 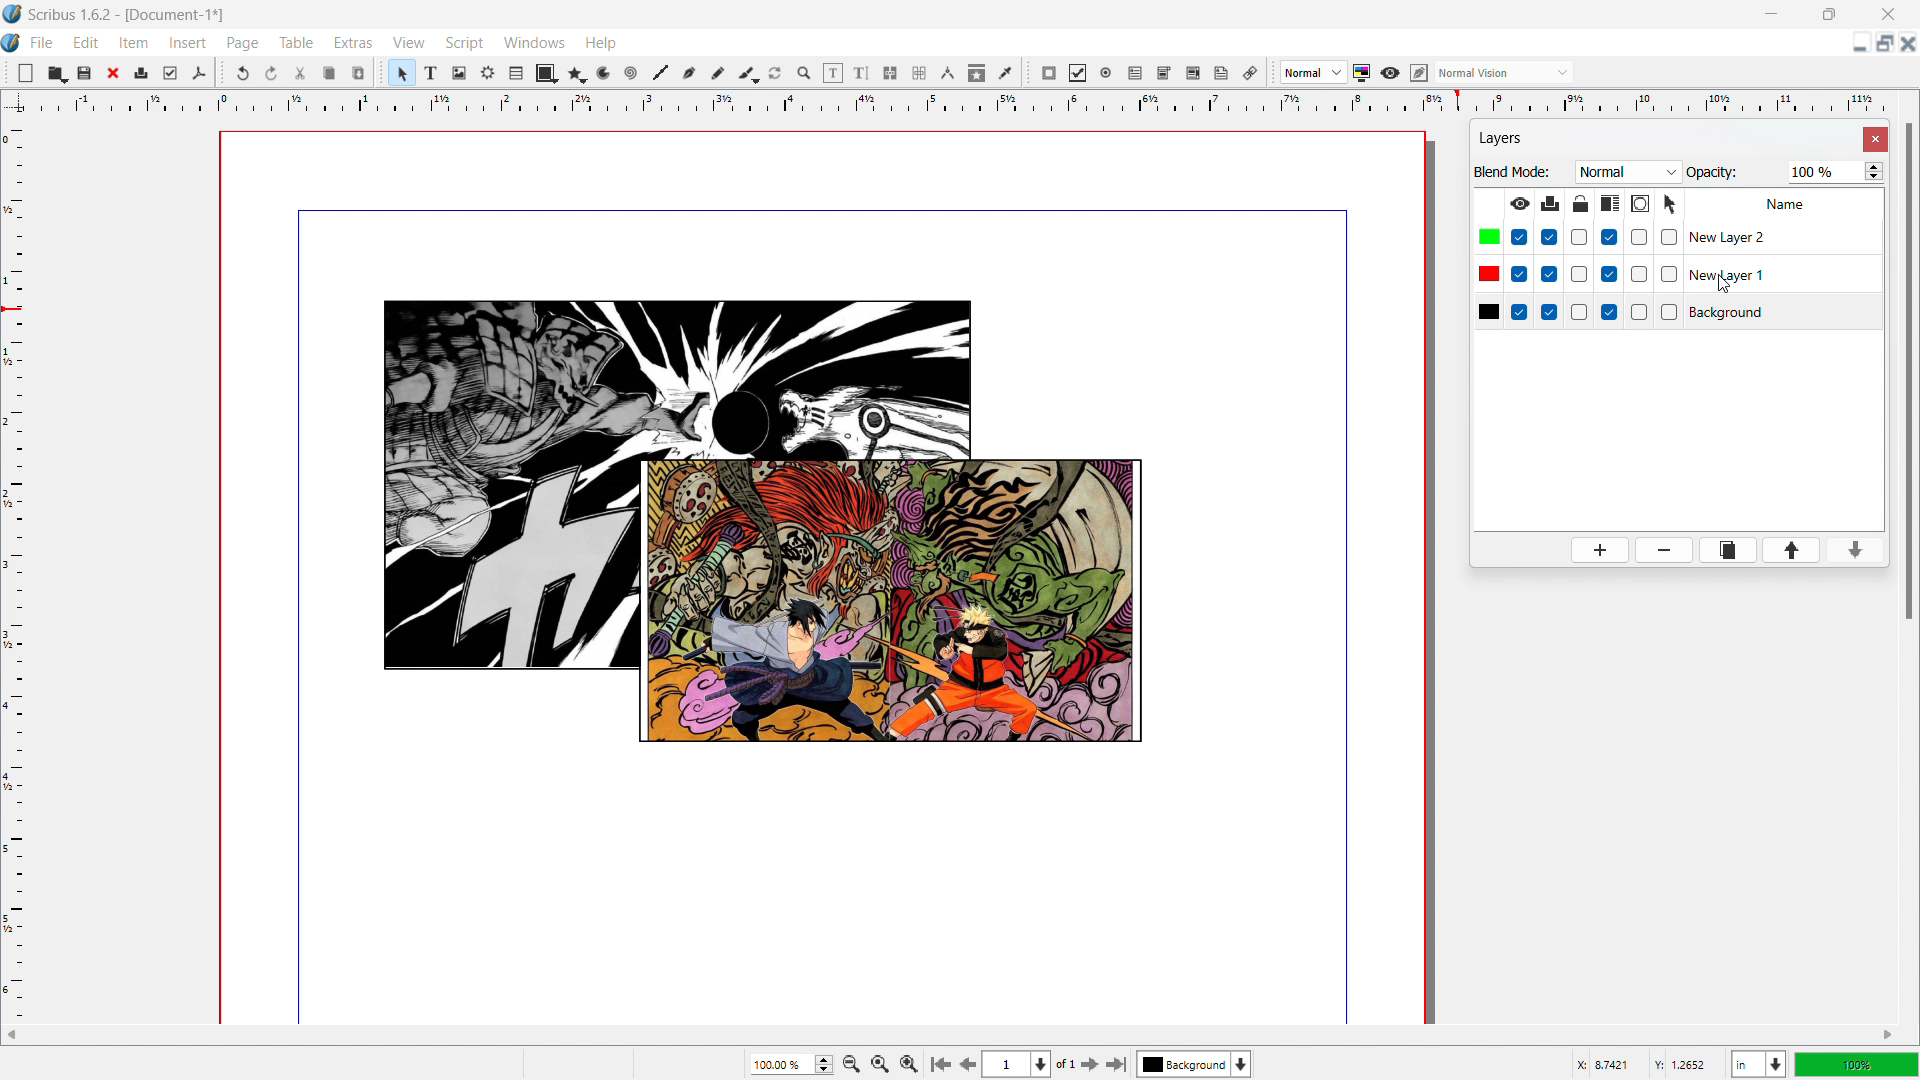 I want to click on edit in preview mode, so click(x=1419, y=73).